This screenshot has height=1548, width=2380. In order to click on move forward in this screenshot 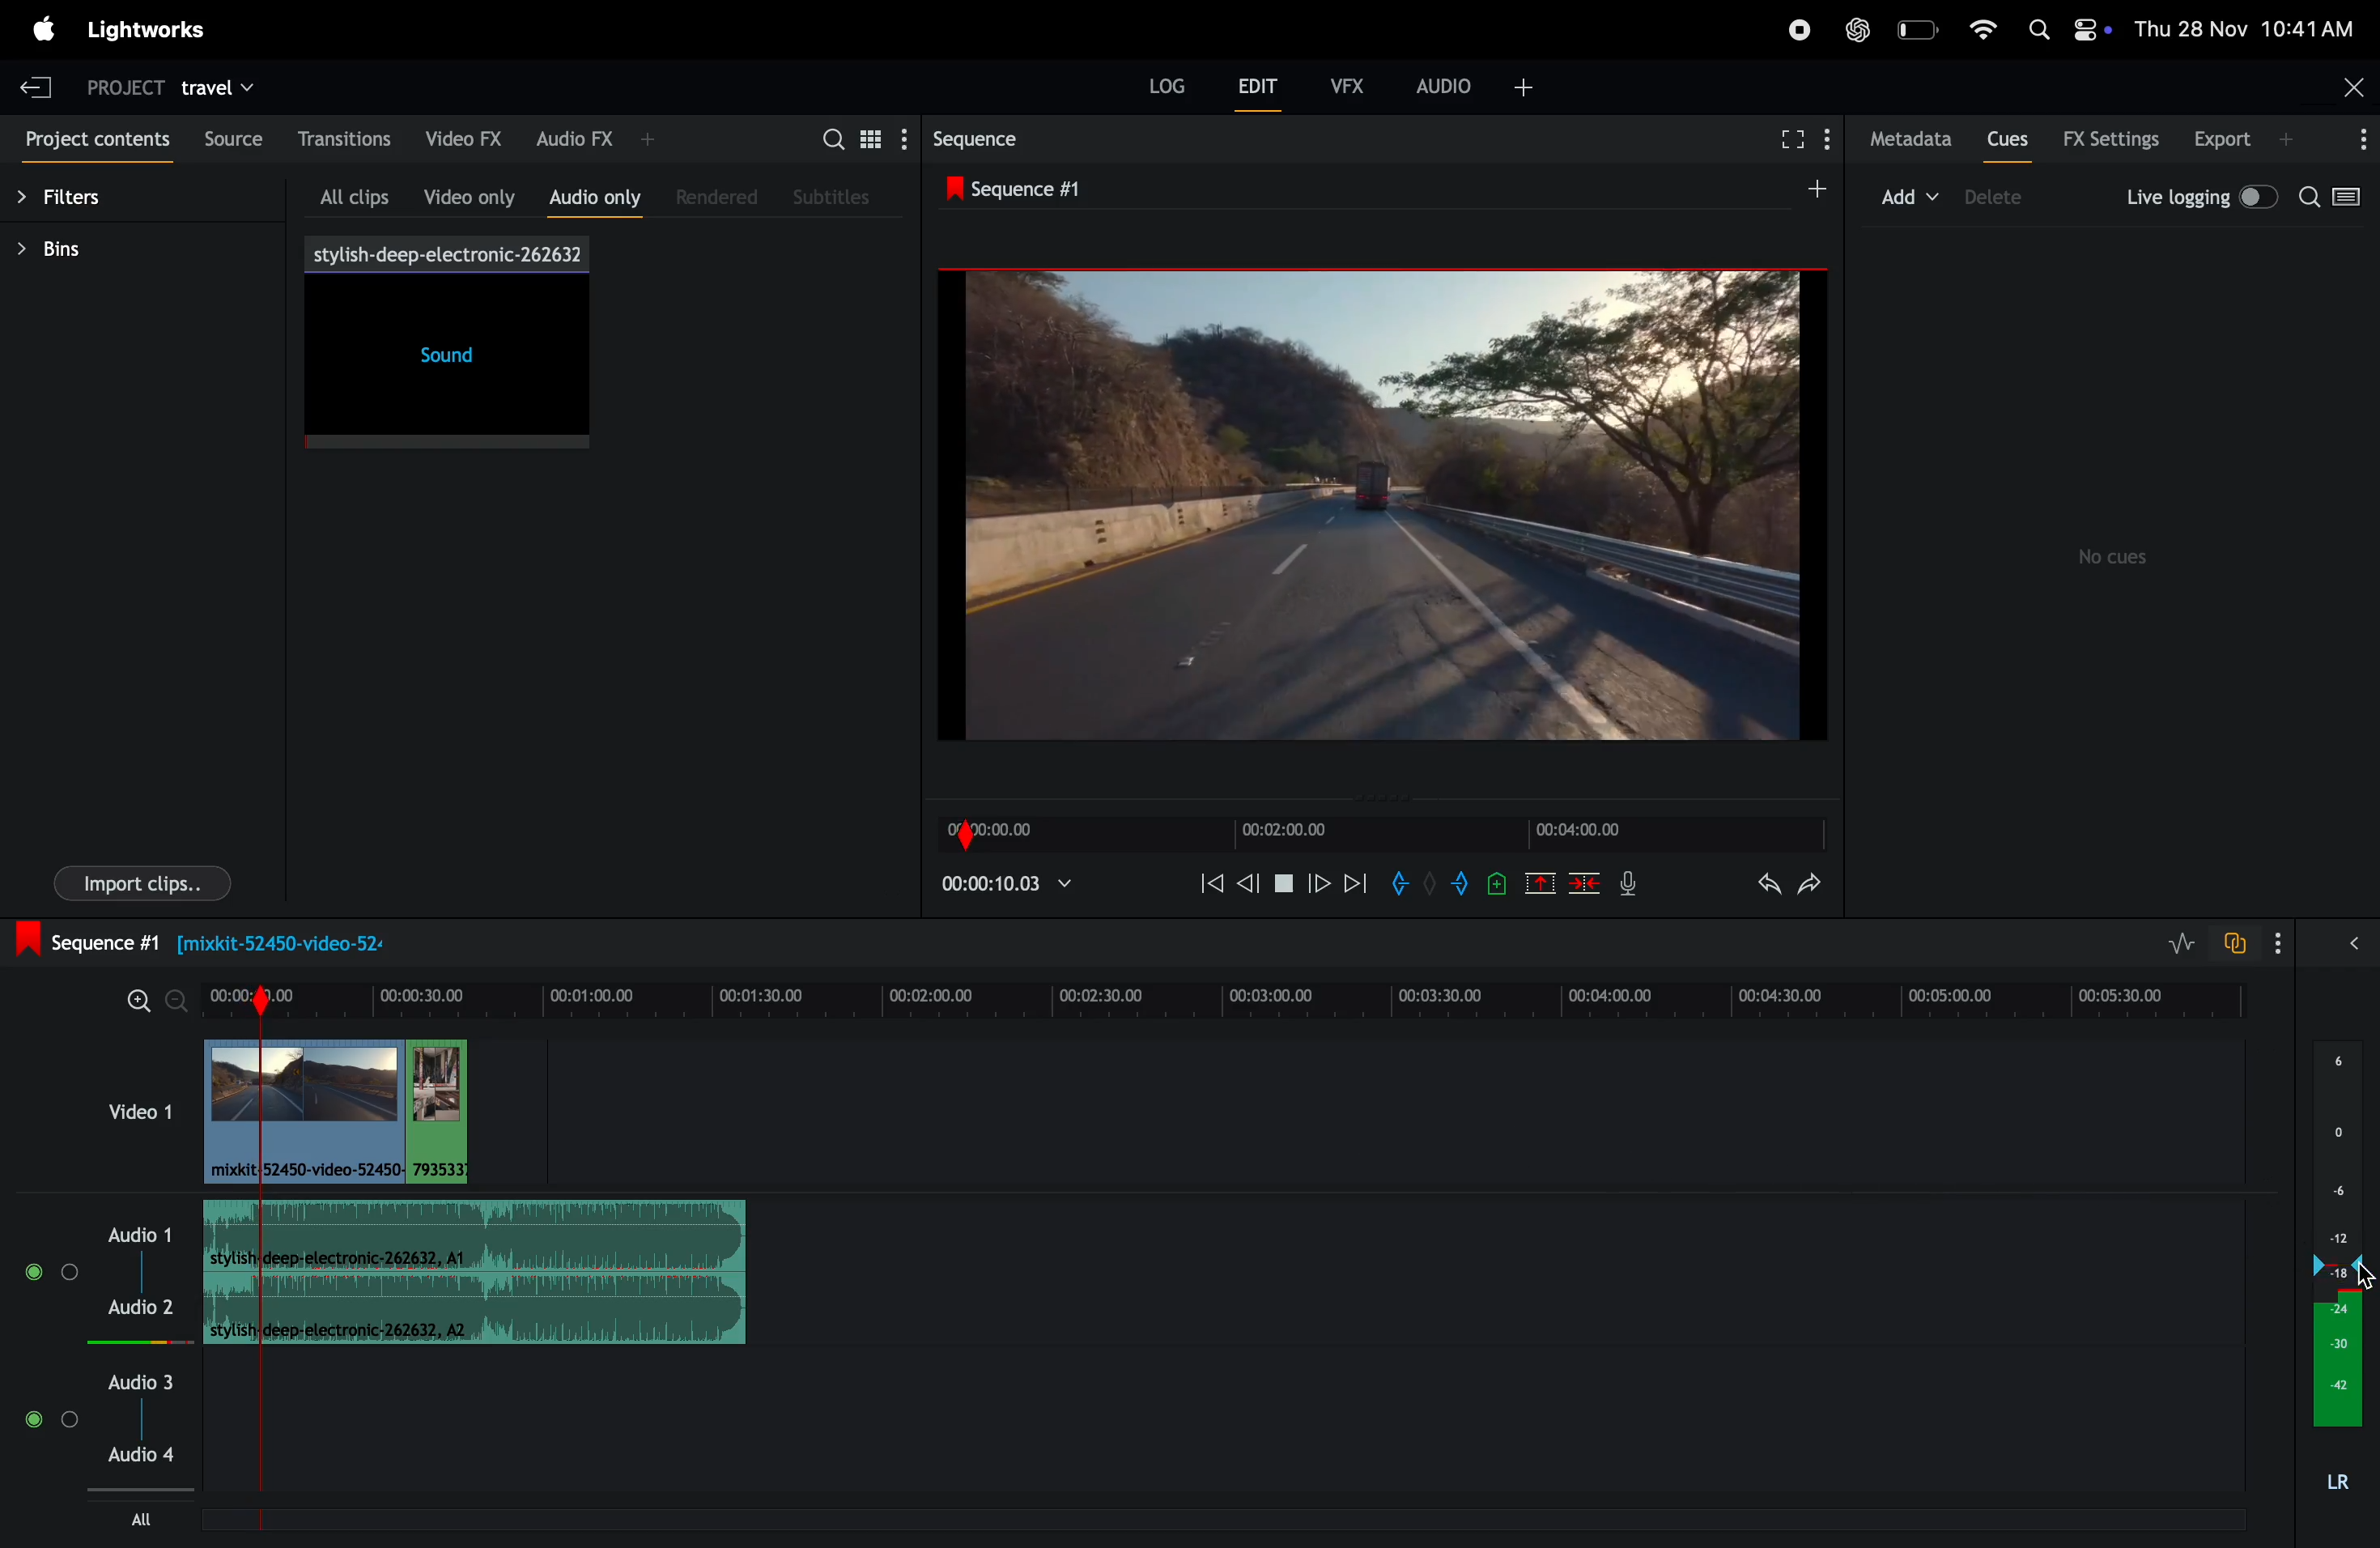, I will do `click(1357, 881)`.